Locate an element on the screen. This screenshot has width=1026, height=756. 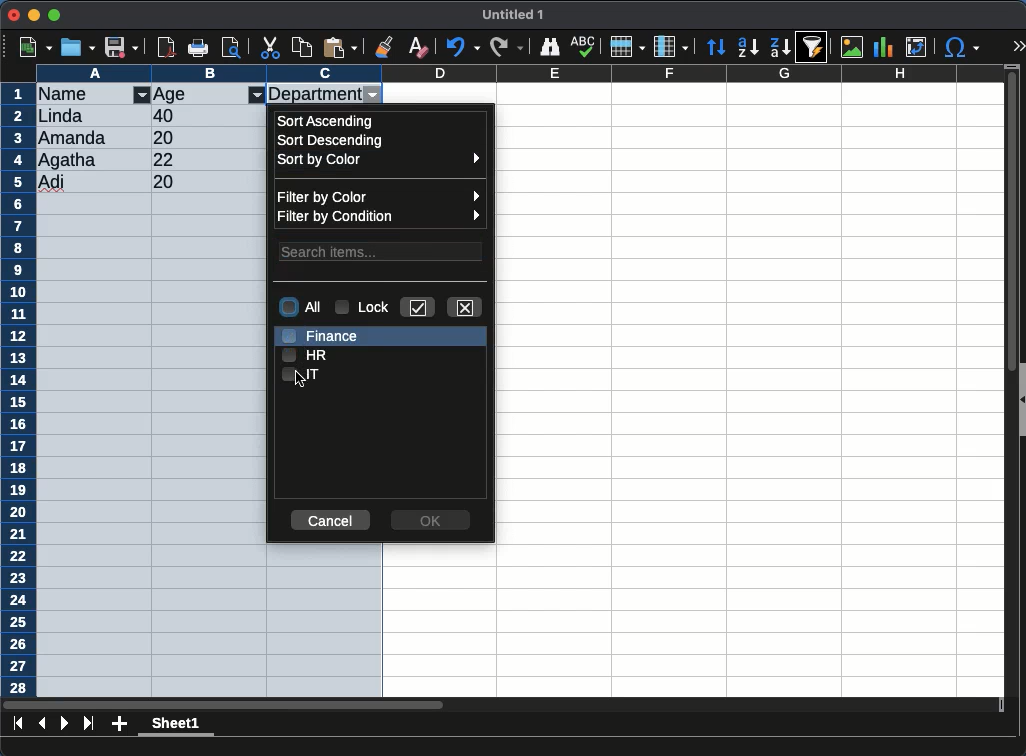
descending is located at coordinates (748, 48).